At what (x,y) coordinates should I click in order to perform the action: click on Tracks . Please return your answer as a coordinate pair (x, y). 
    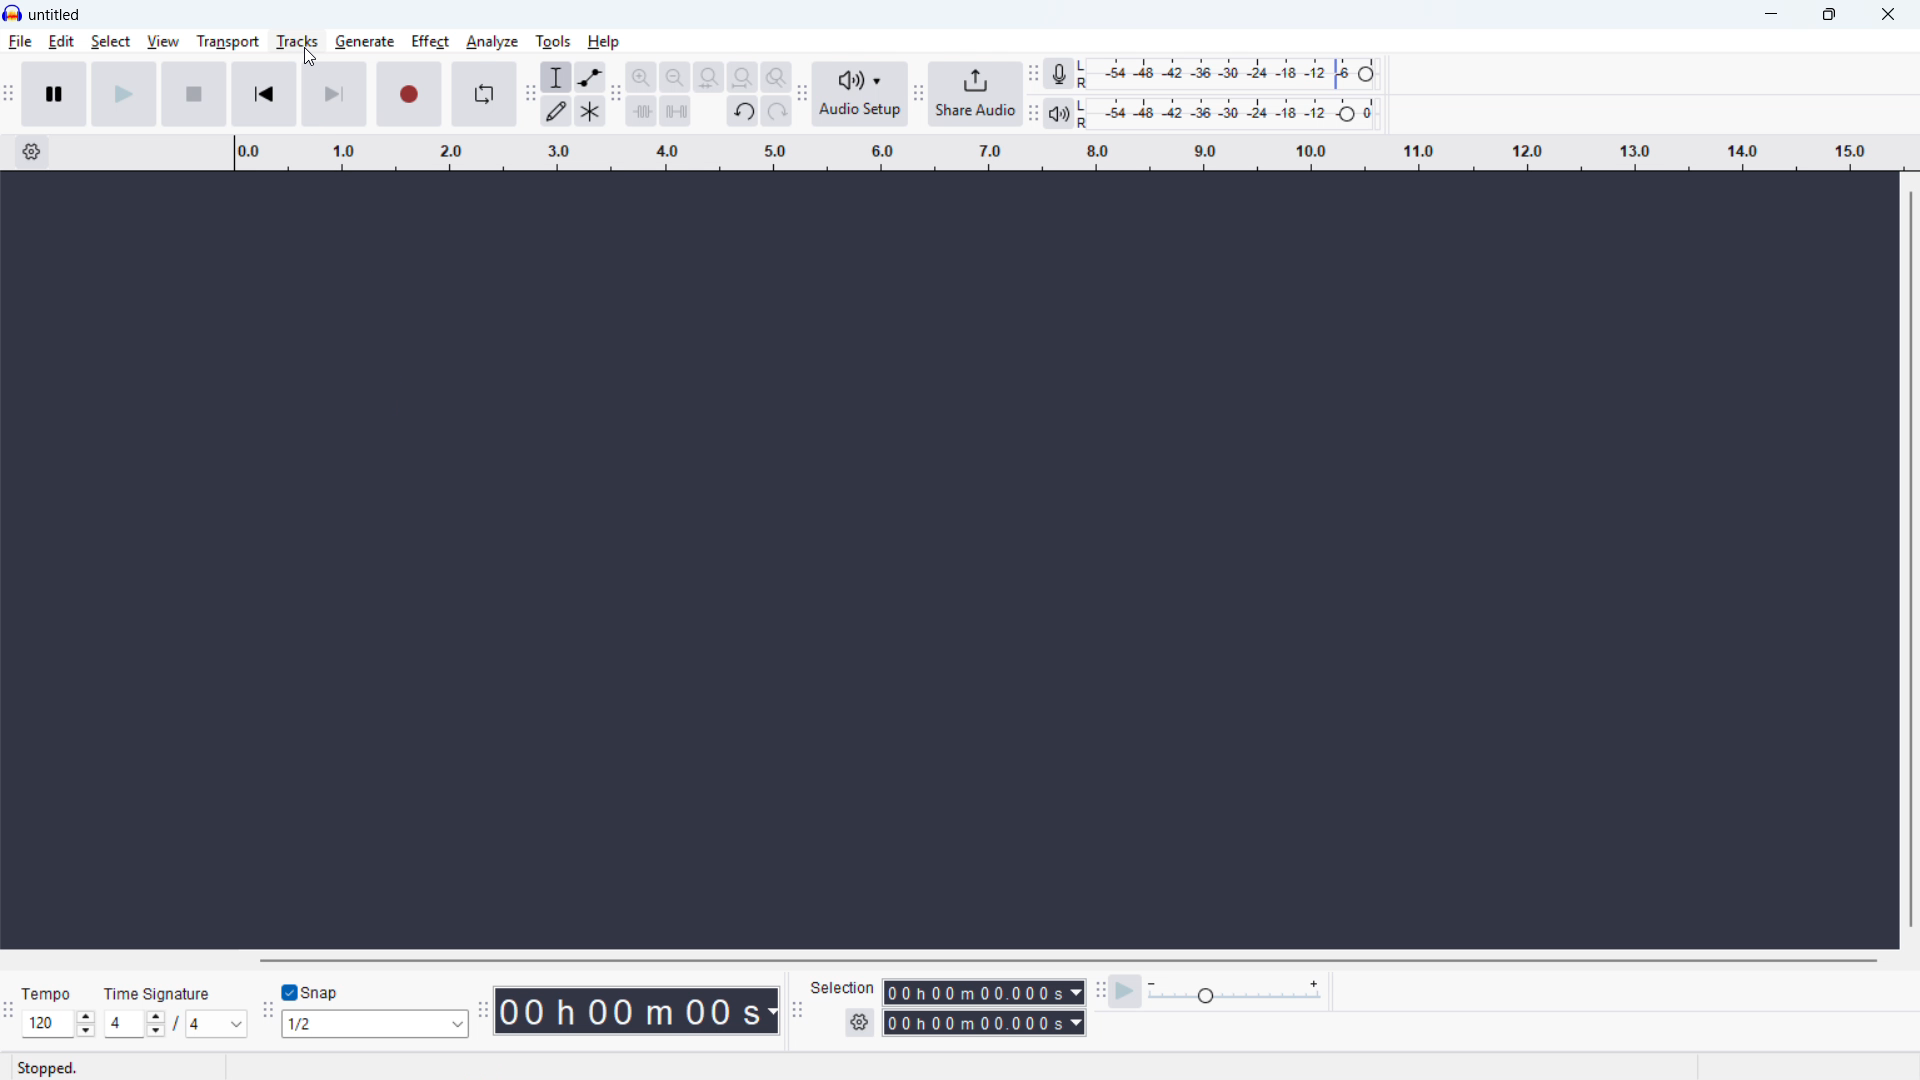
    Looking at the image, I should click on (298, 41).